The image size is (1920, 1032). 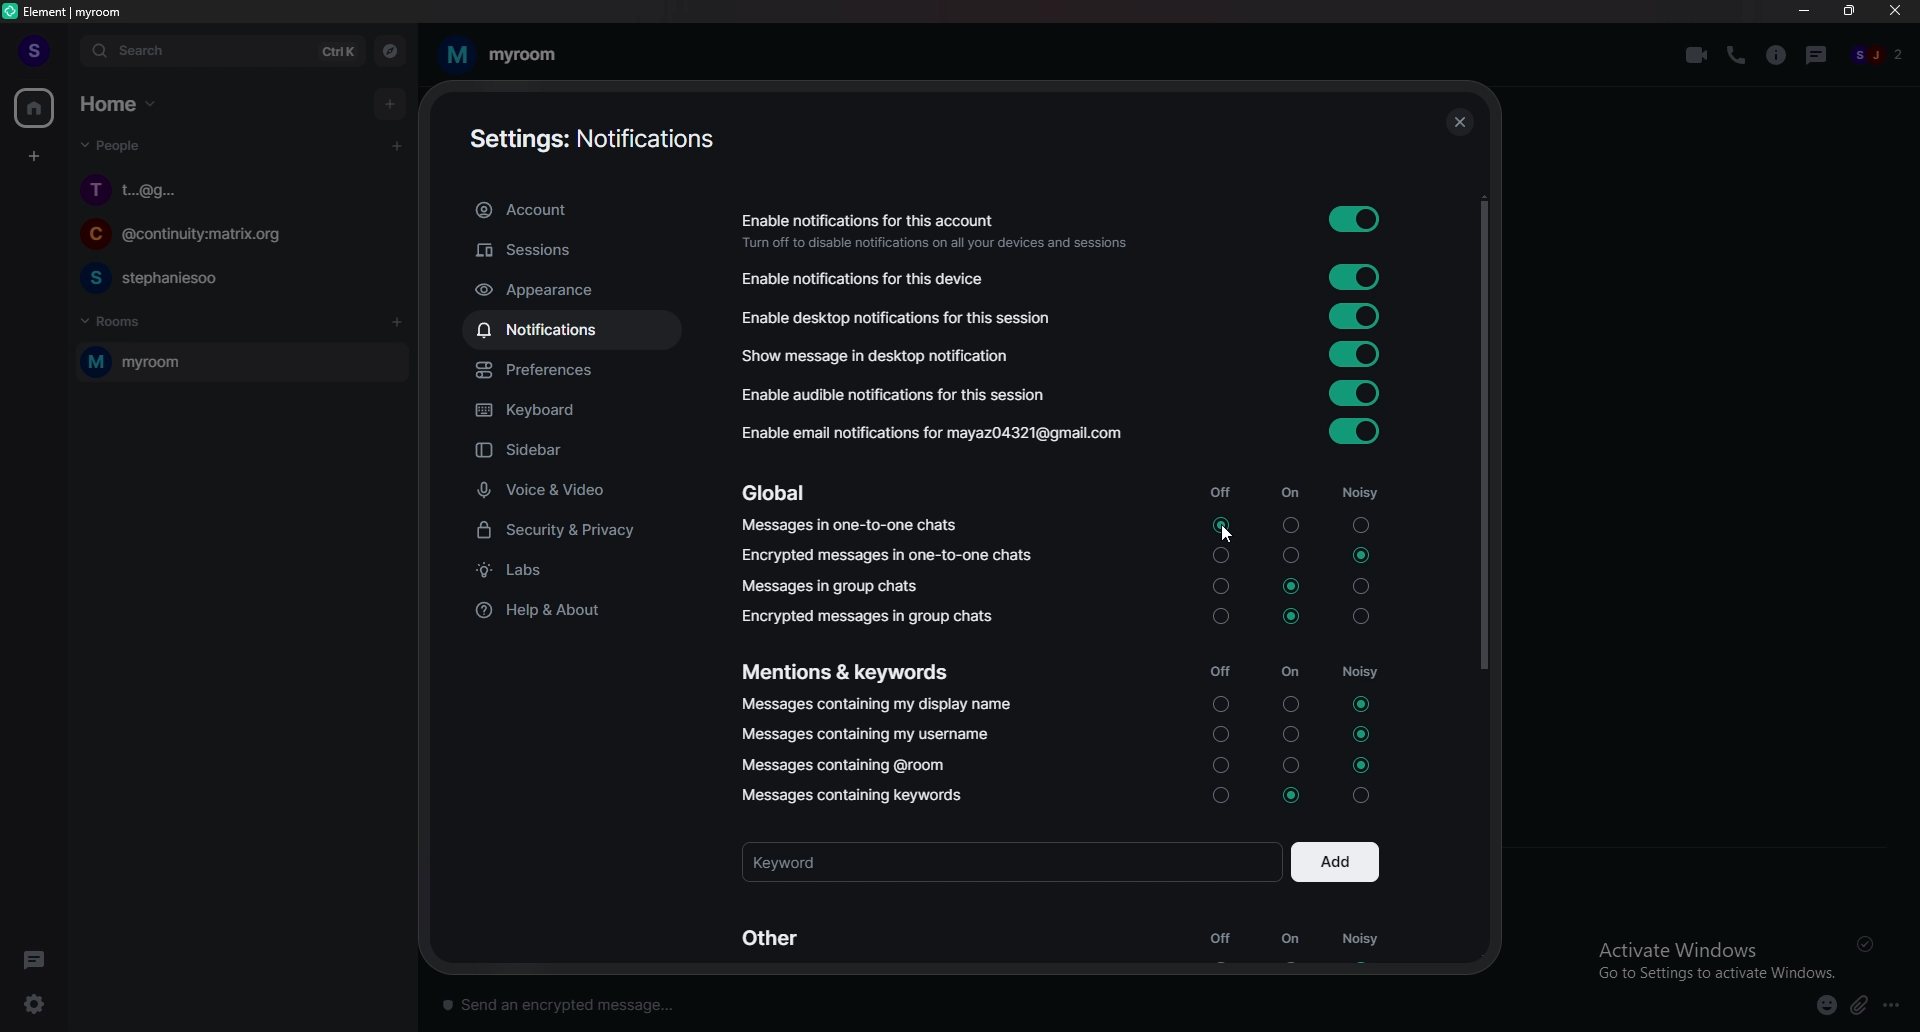 What do you see at coordinates (1222, 487) in the screenshot?
I see `off` at bounding box center [1222, 487].